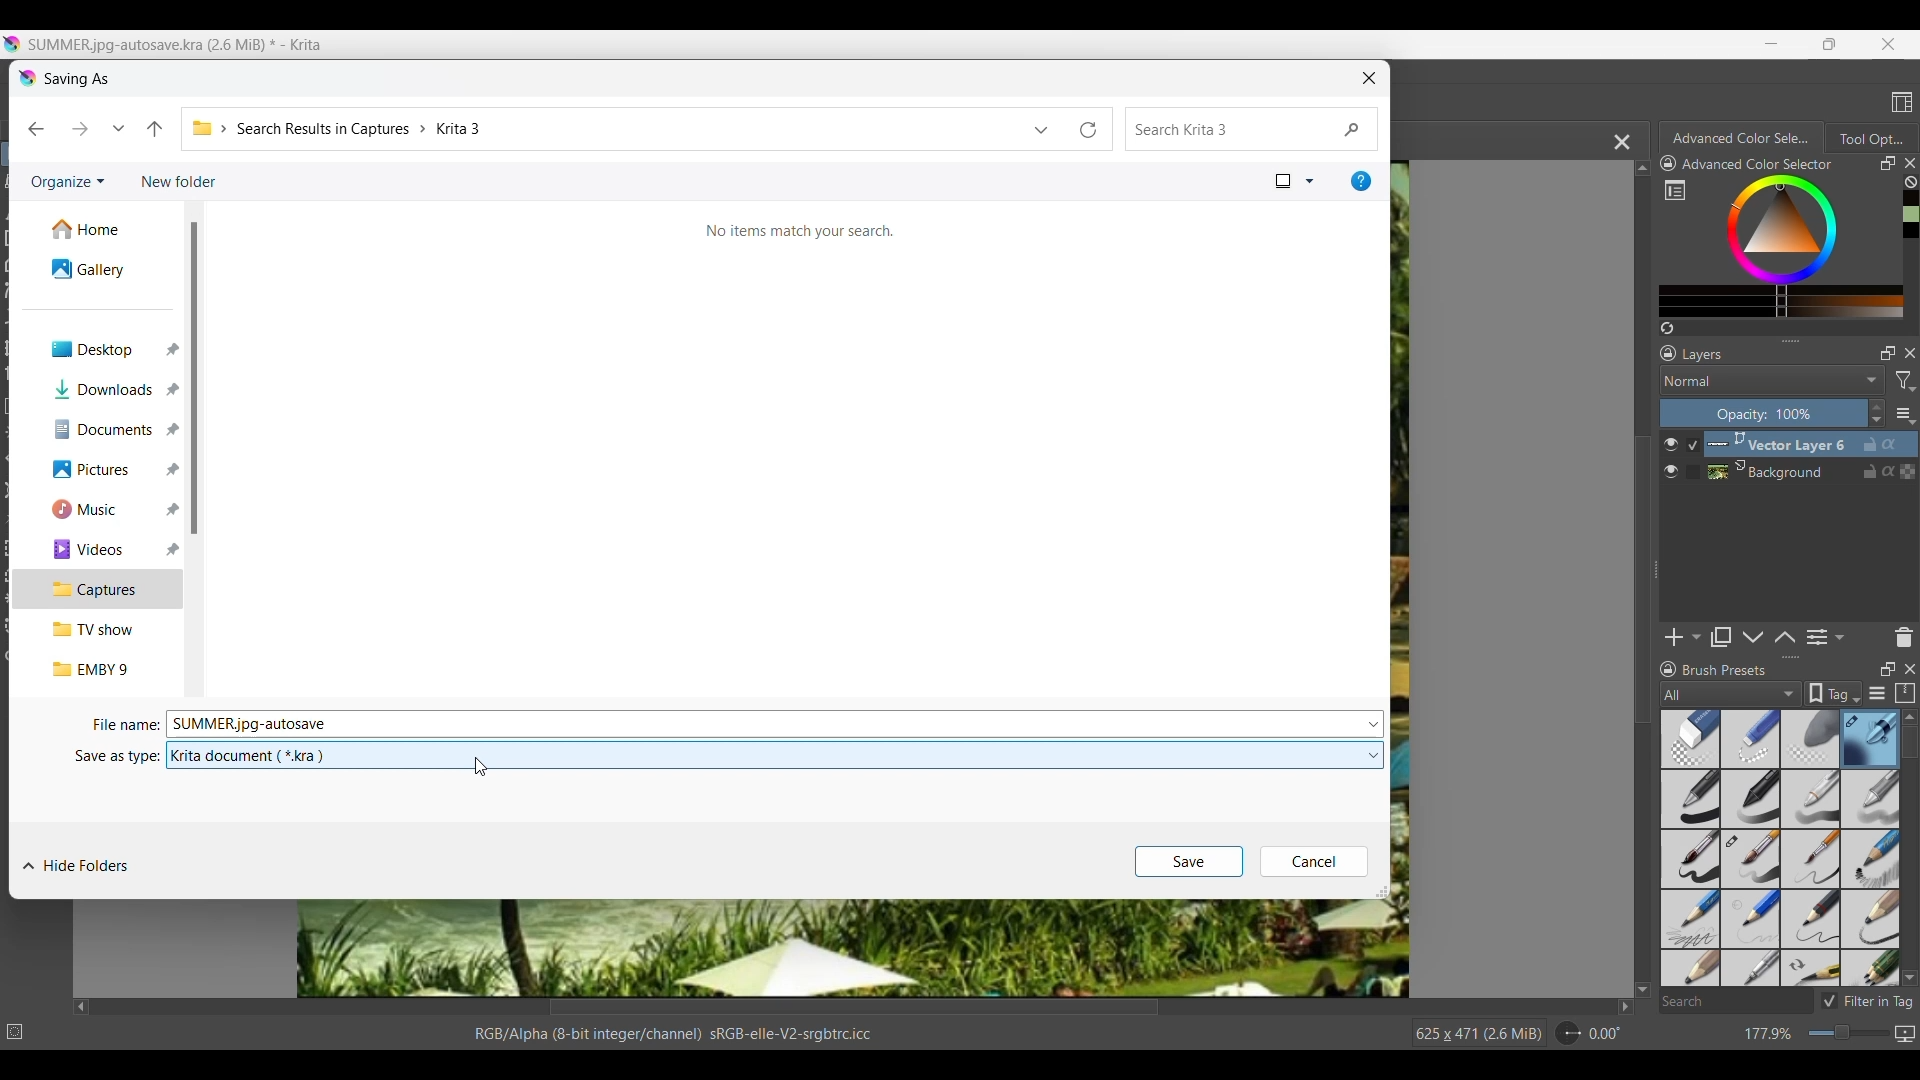 This screenshot has height=1080, width=1920. I want to click on Quick slide to right, so click(1625, 1007).